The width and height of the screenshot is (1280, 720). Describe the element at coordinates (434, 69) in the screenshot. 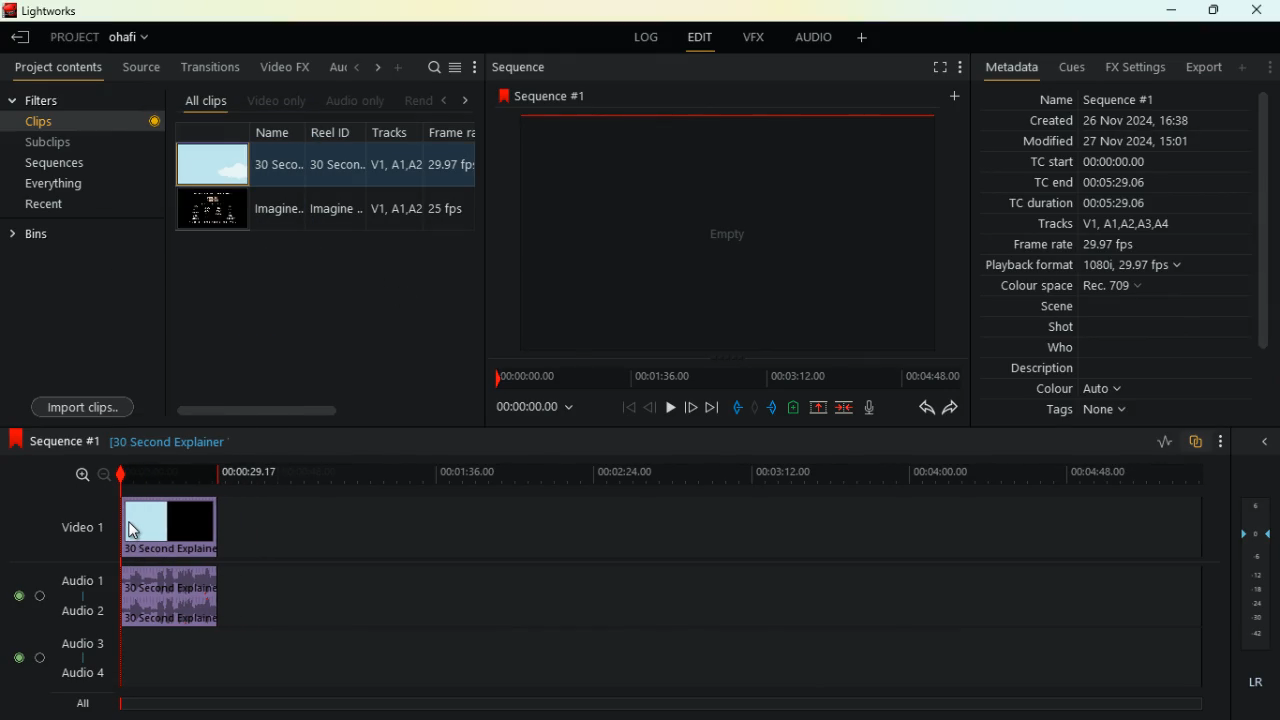

I see `search` at that location.